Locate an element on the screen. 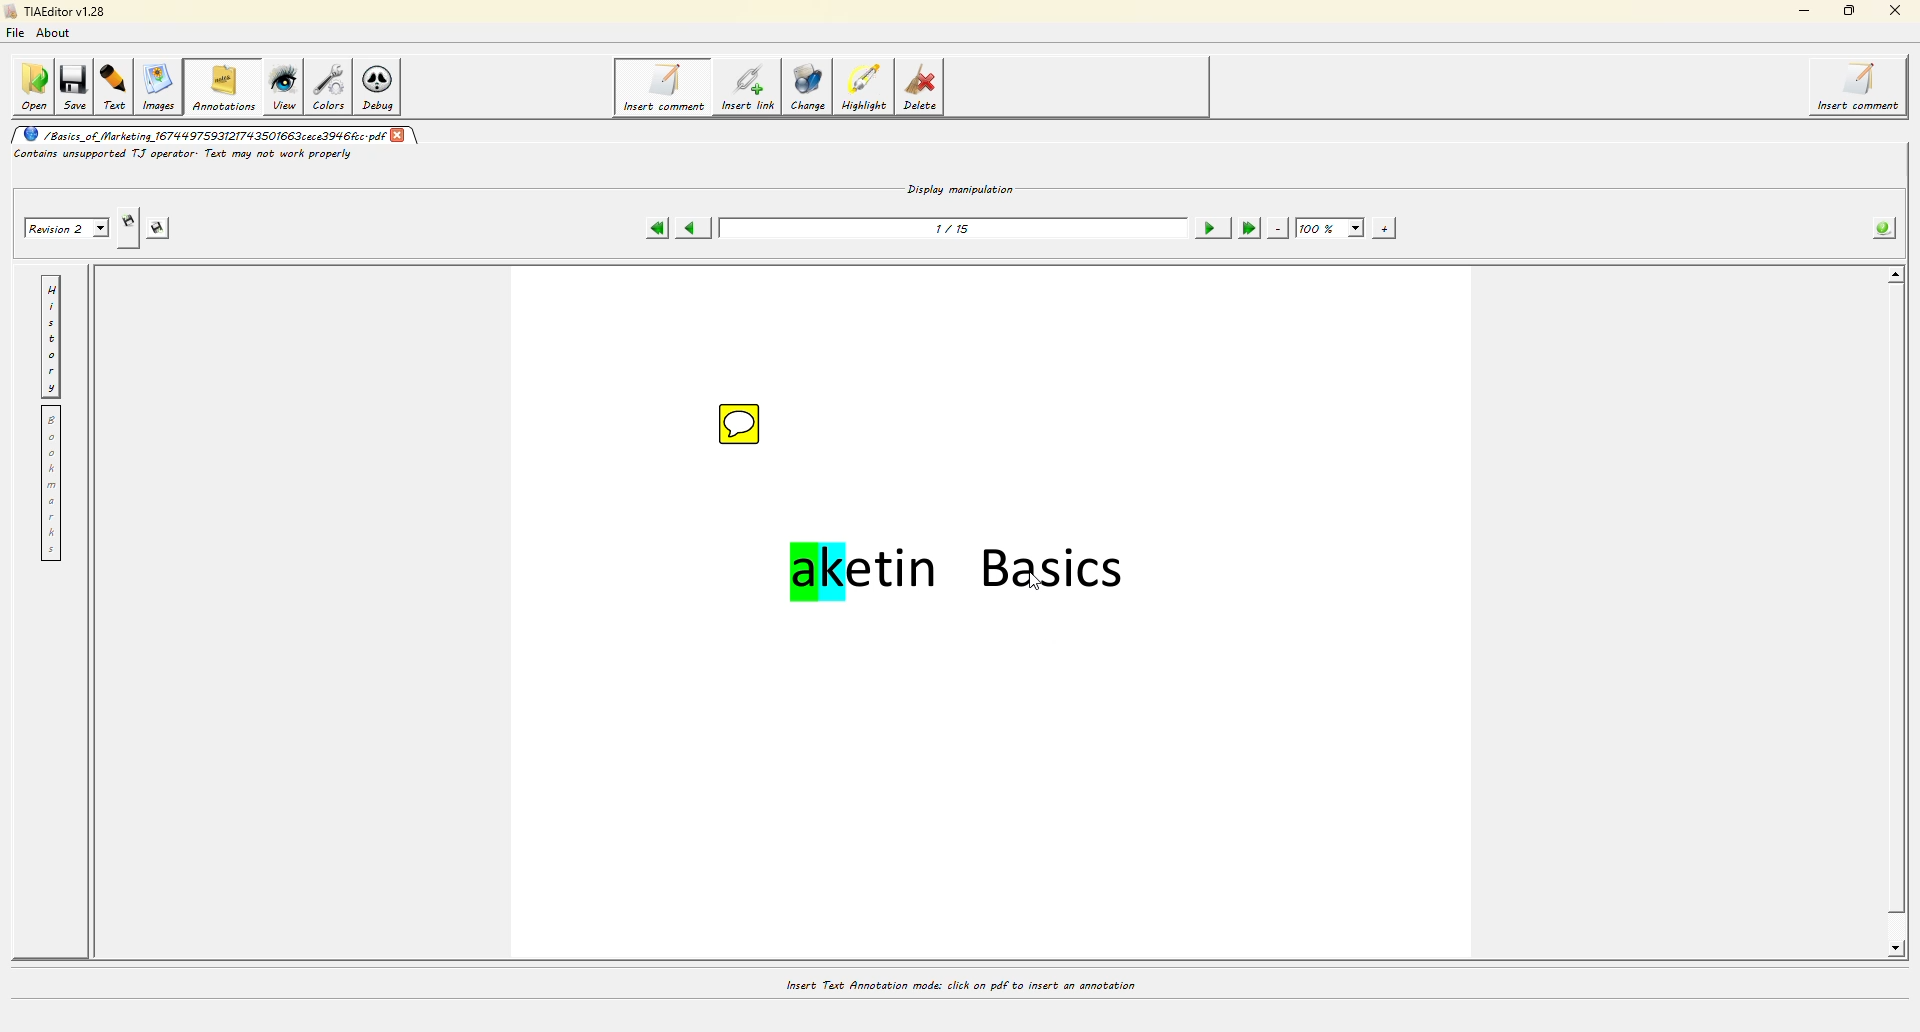 This screenshot has width=1920, height=1032. last page is located at coordinates (1247, 228).